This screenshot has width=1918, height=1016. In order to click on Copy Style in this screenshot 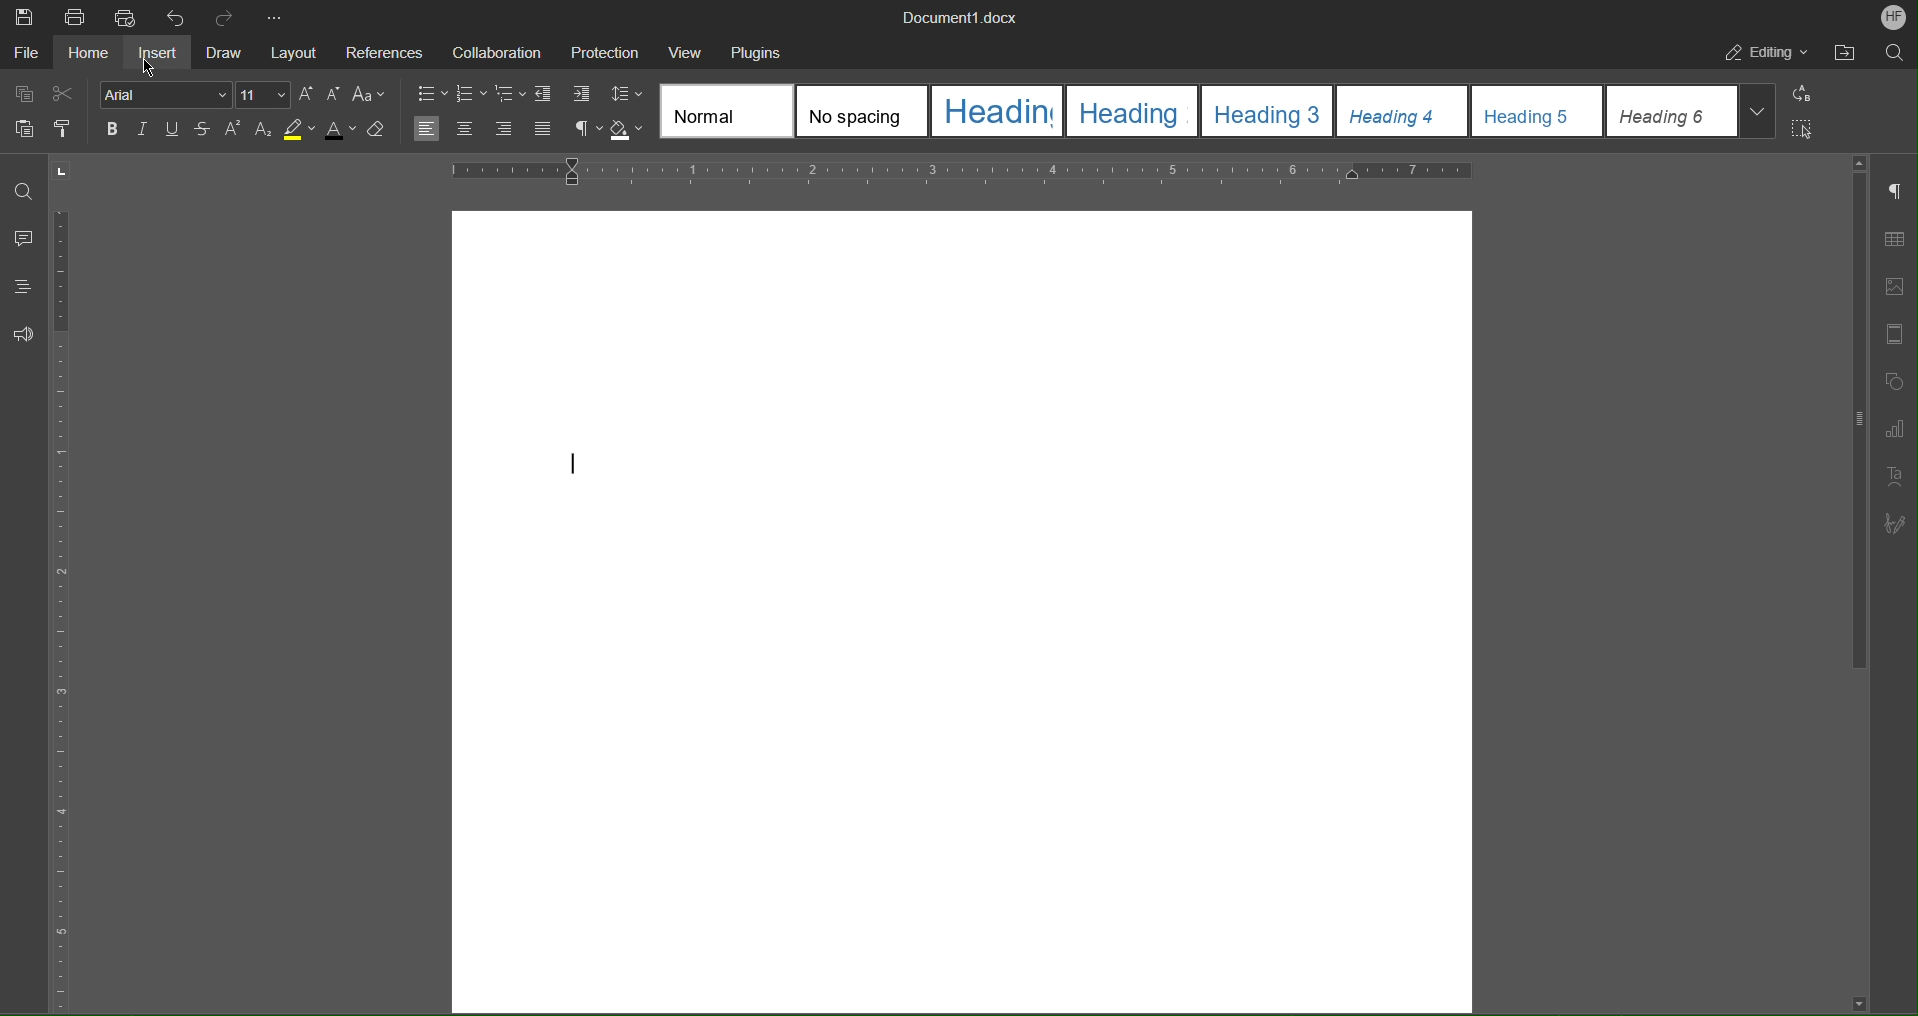, I will do `click(65, 130)`.